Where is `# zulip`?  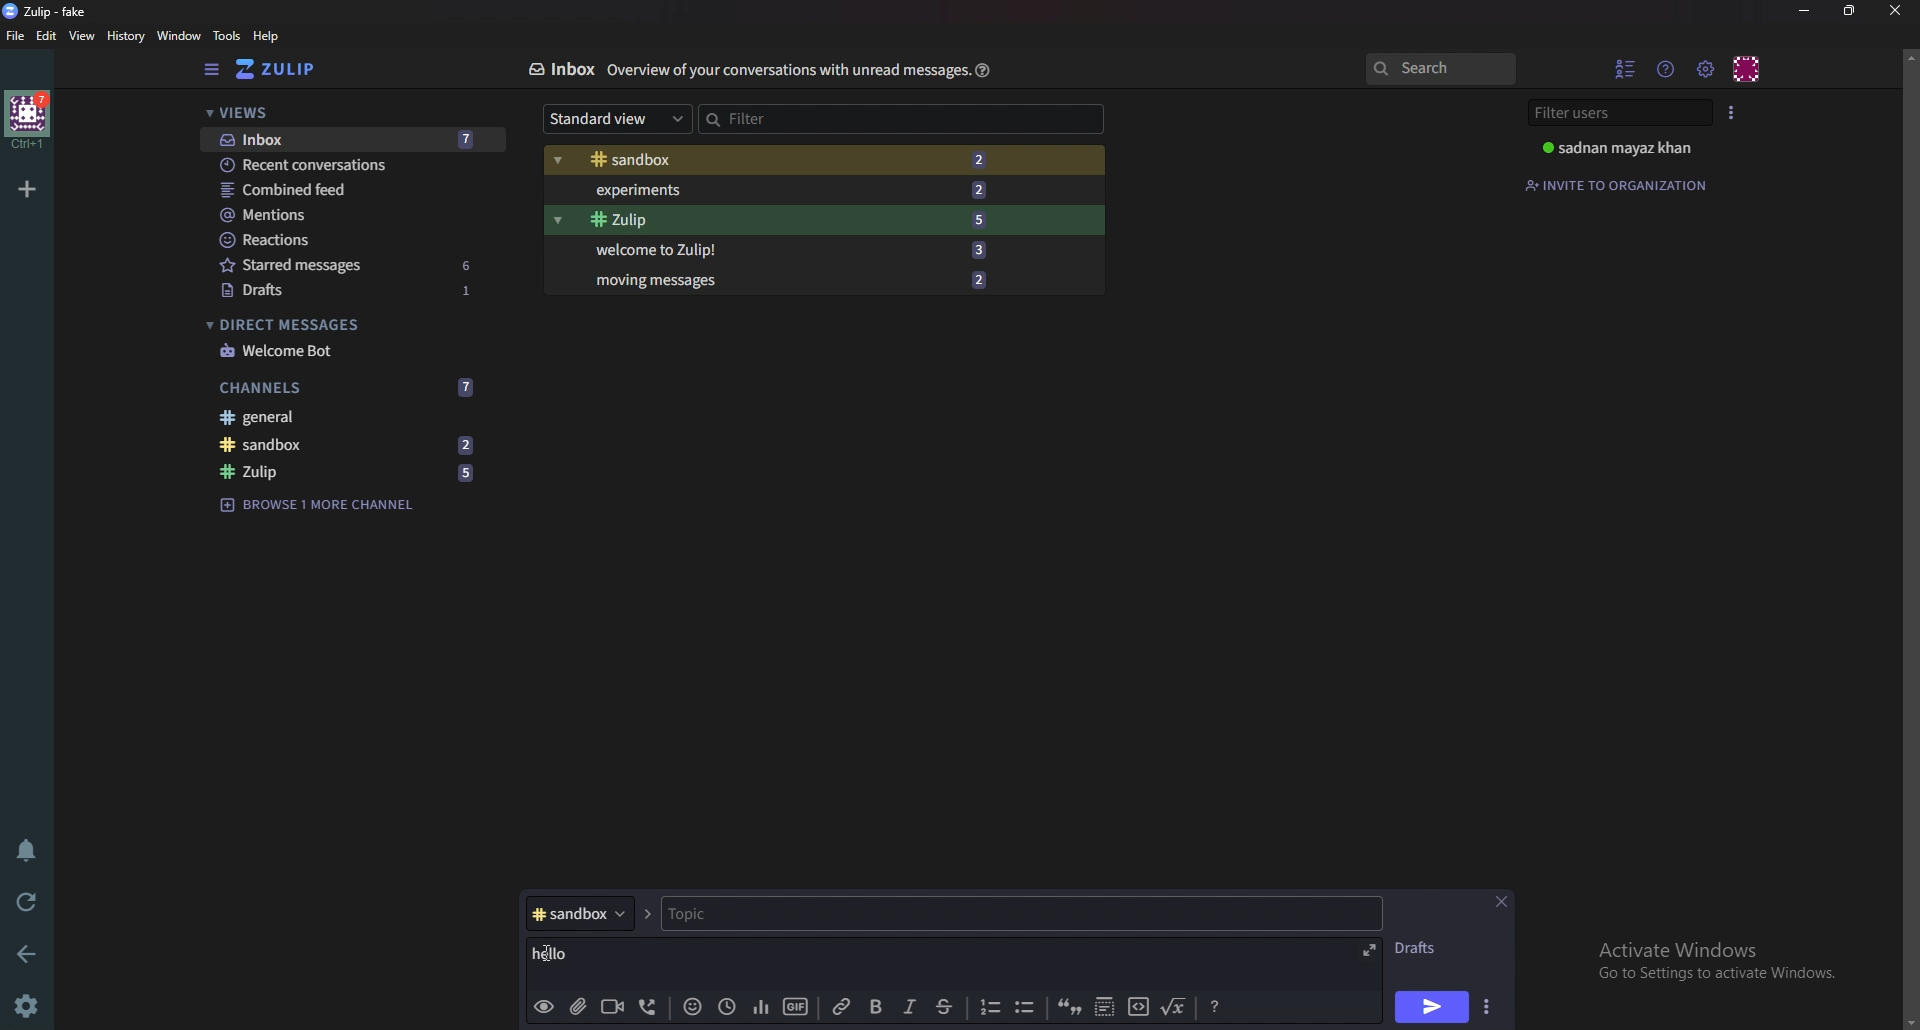 # zulip is located at coordinates (289, 471).